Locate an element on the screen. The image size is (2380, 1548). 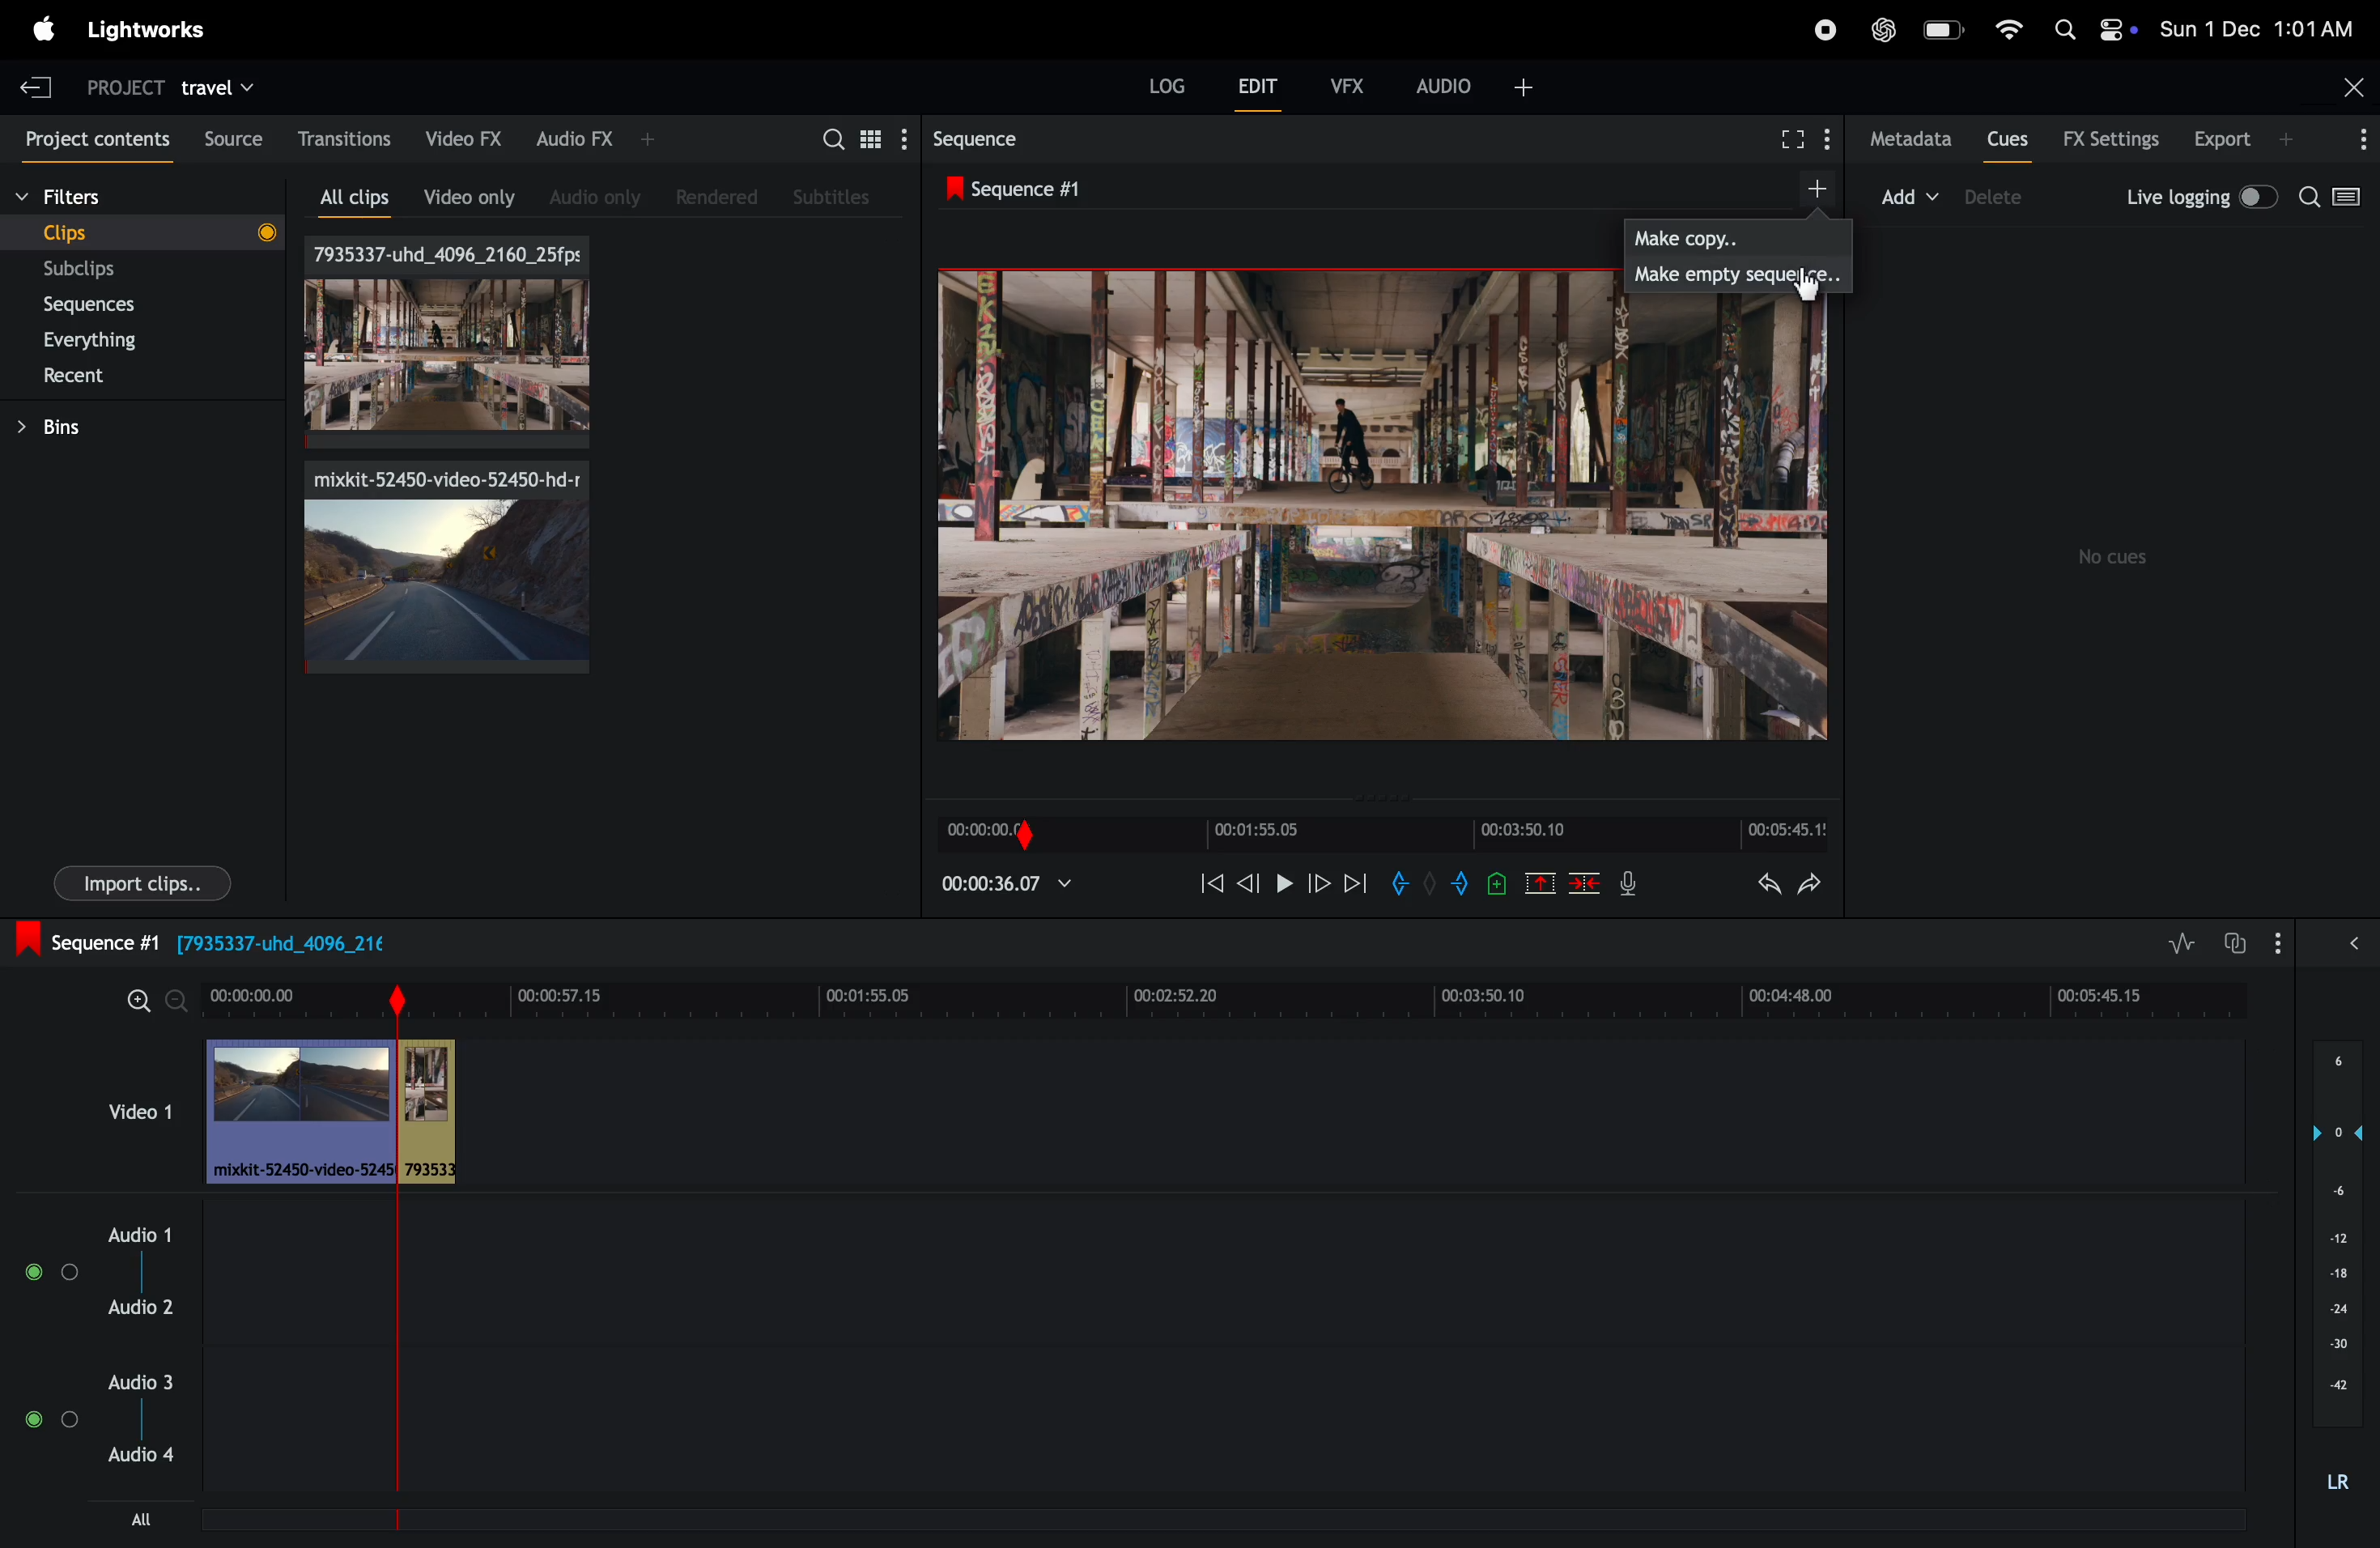
make empty sequence is located at coordinates (1739, 273).